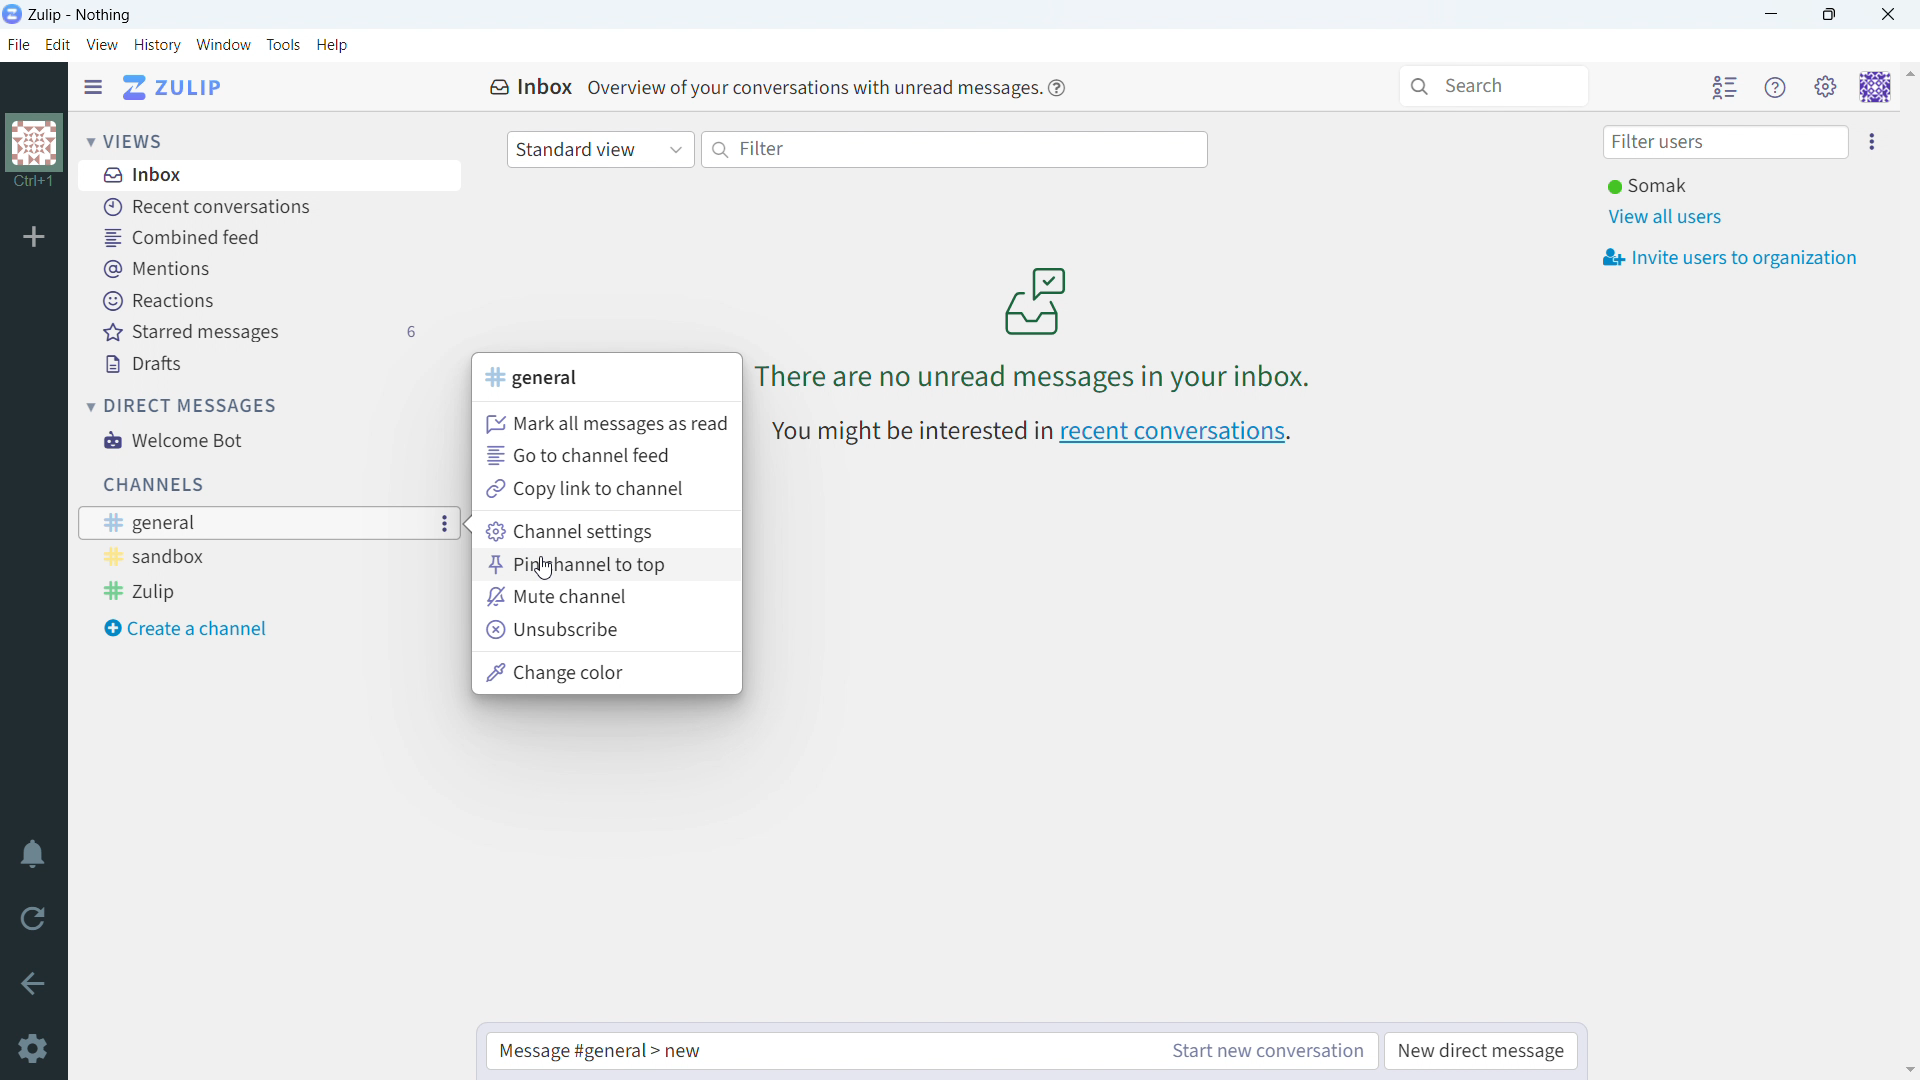  Describe the element at coordinates (604, 422) in the screenshot. I see `mark all messages as read` at that location.